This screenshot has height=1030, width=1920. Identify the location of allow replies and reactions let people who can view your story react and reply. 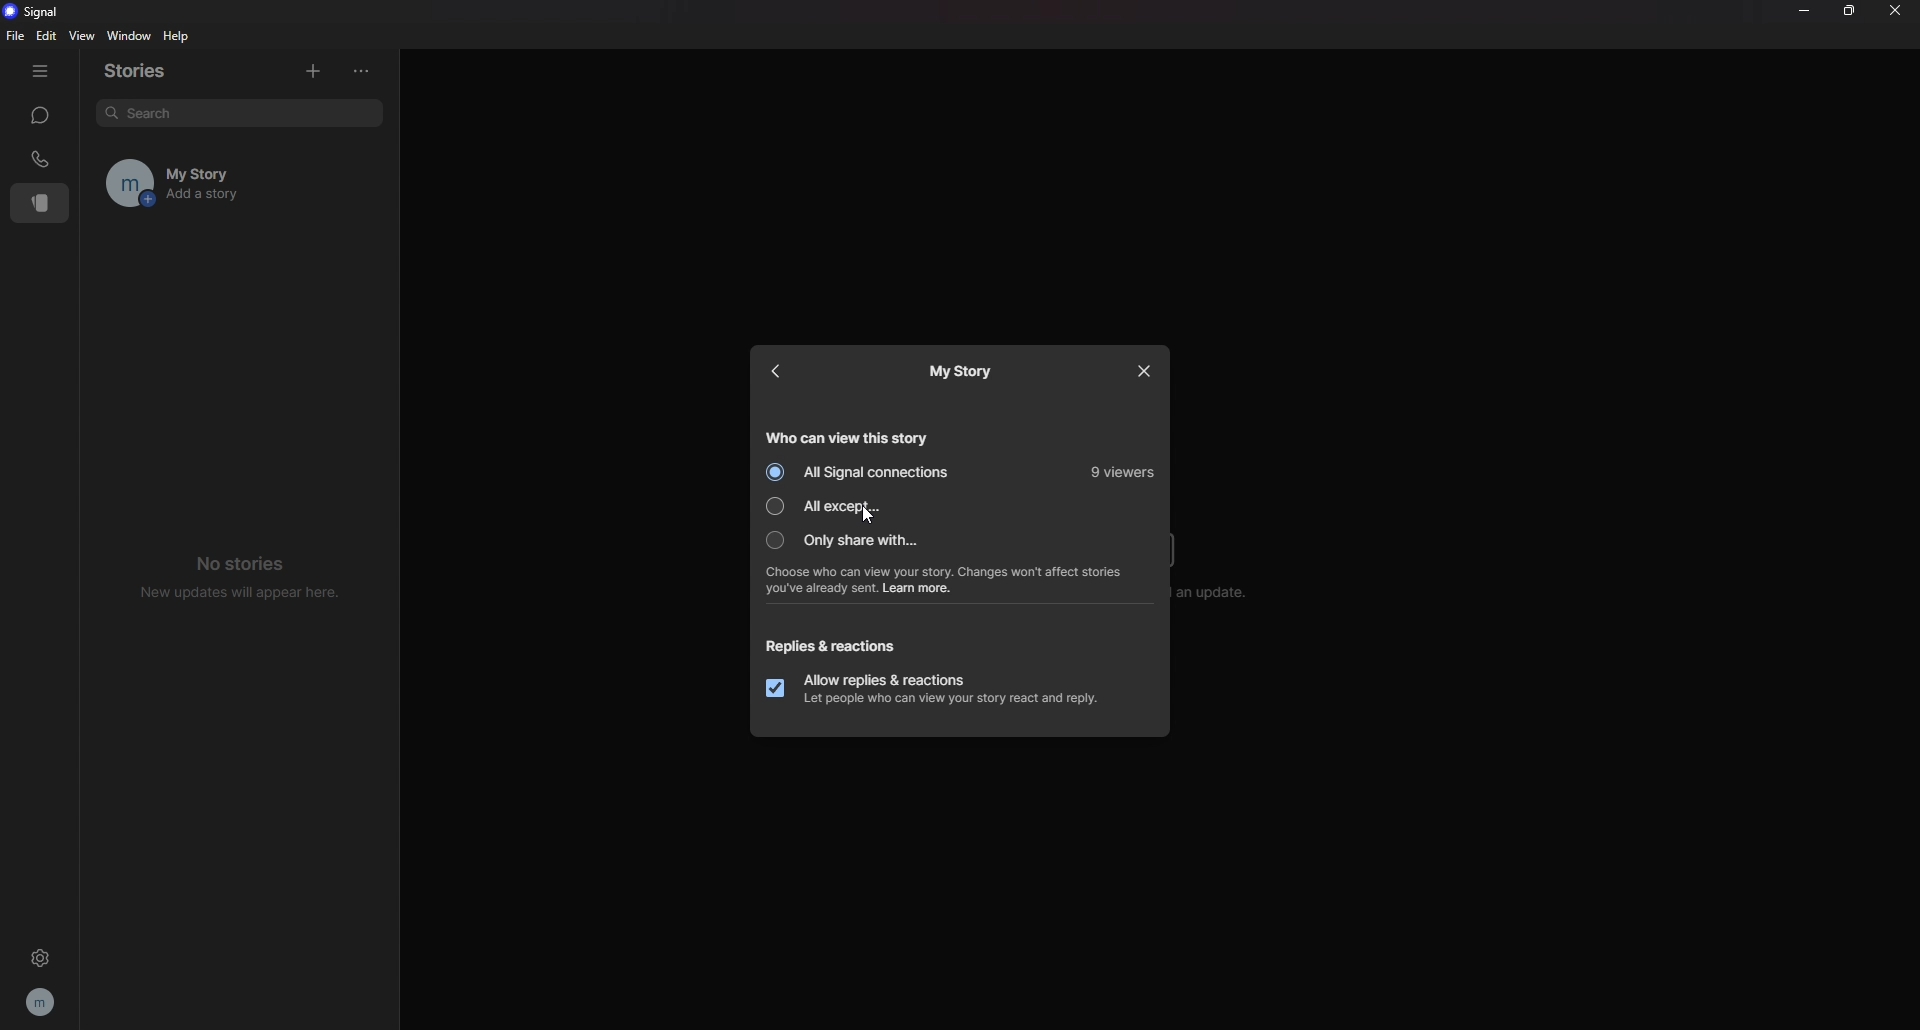
(939, 688).